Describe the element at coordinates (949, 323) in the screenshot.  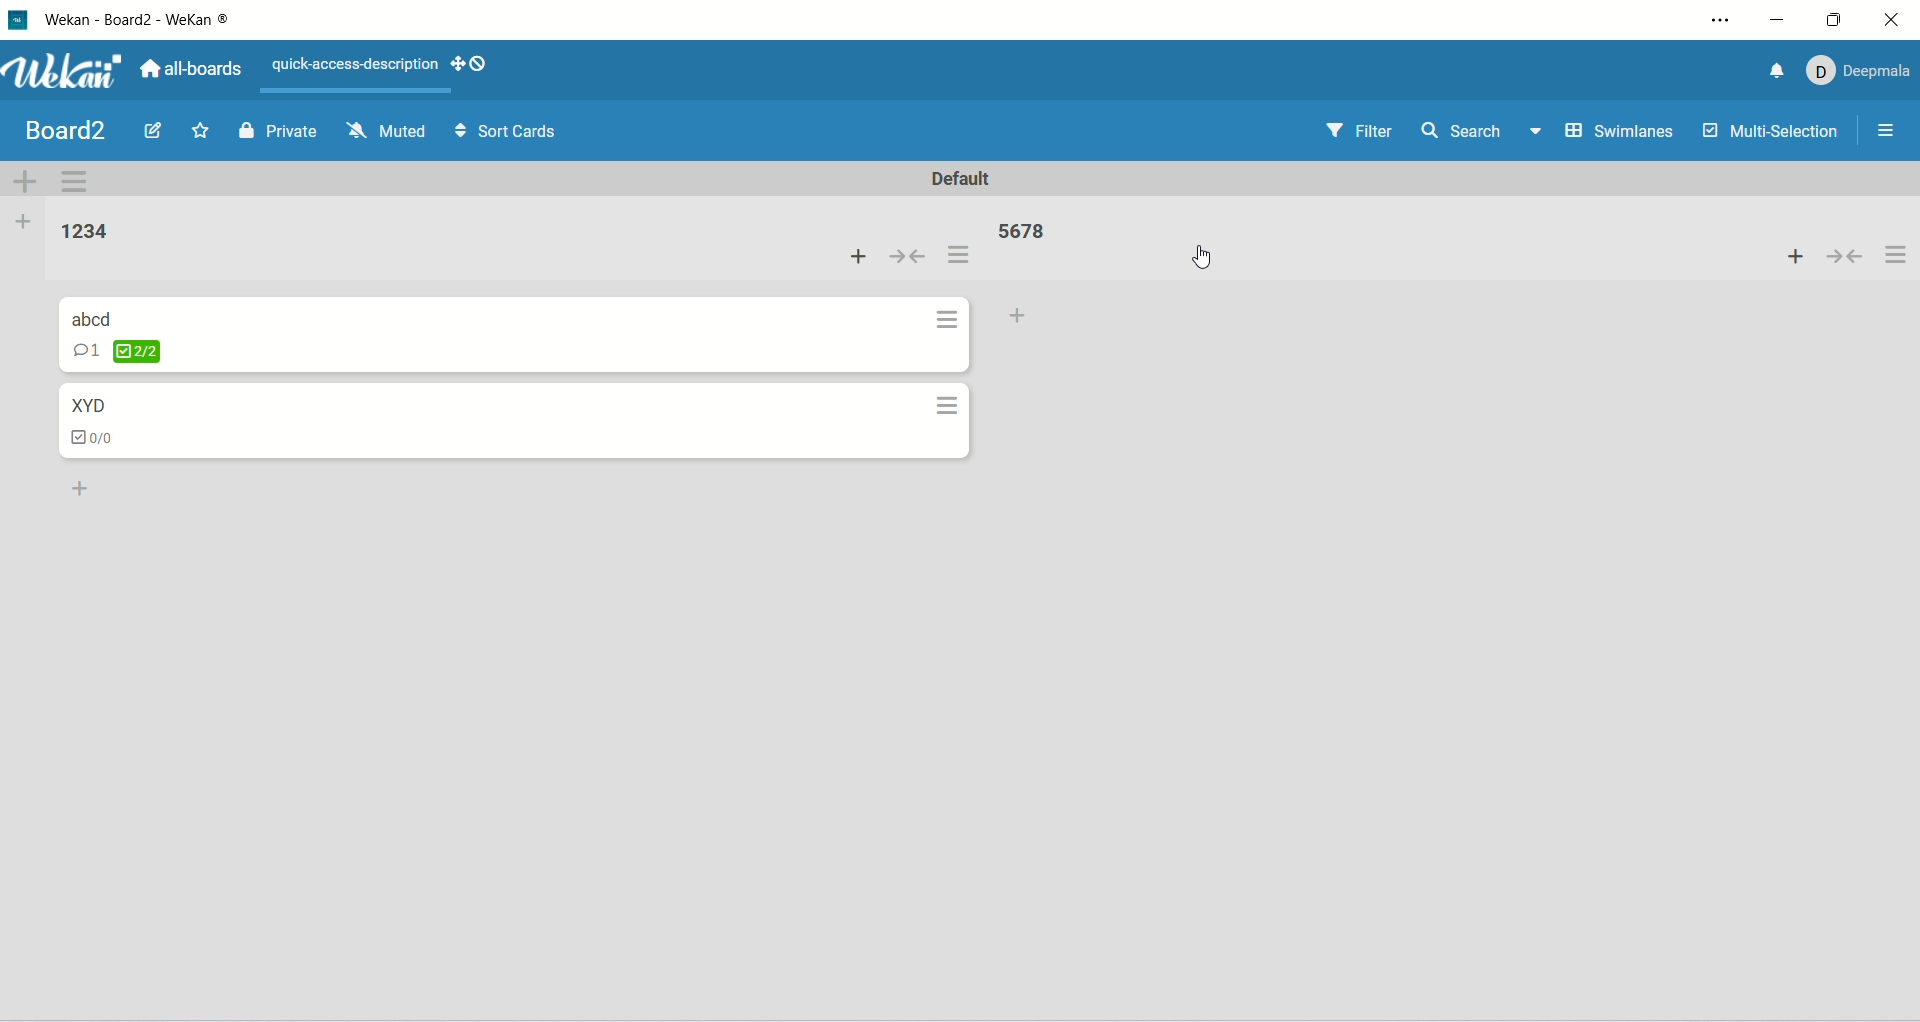
I see `options` at that location.